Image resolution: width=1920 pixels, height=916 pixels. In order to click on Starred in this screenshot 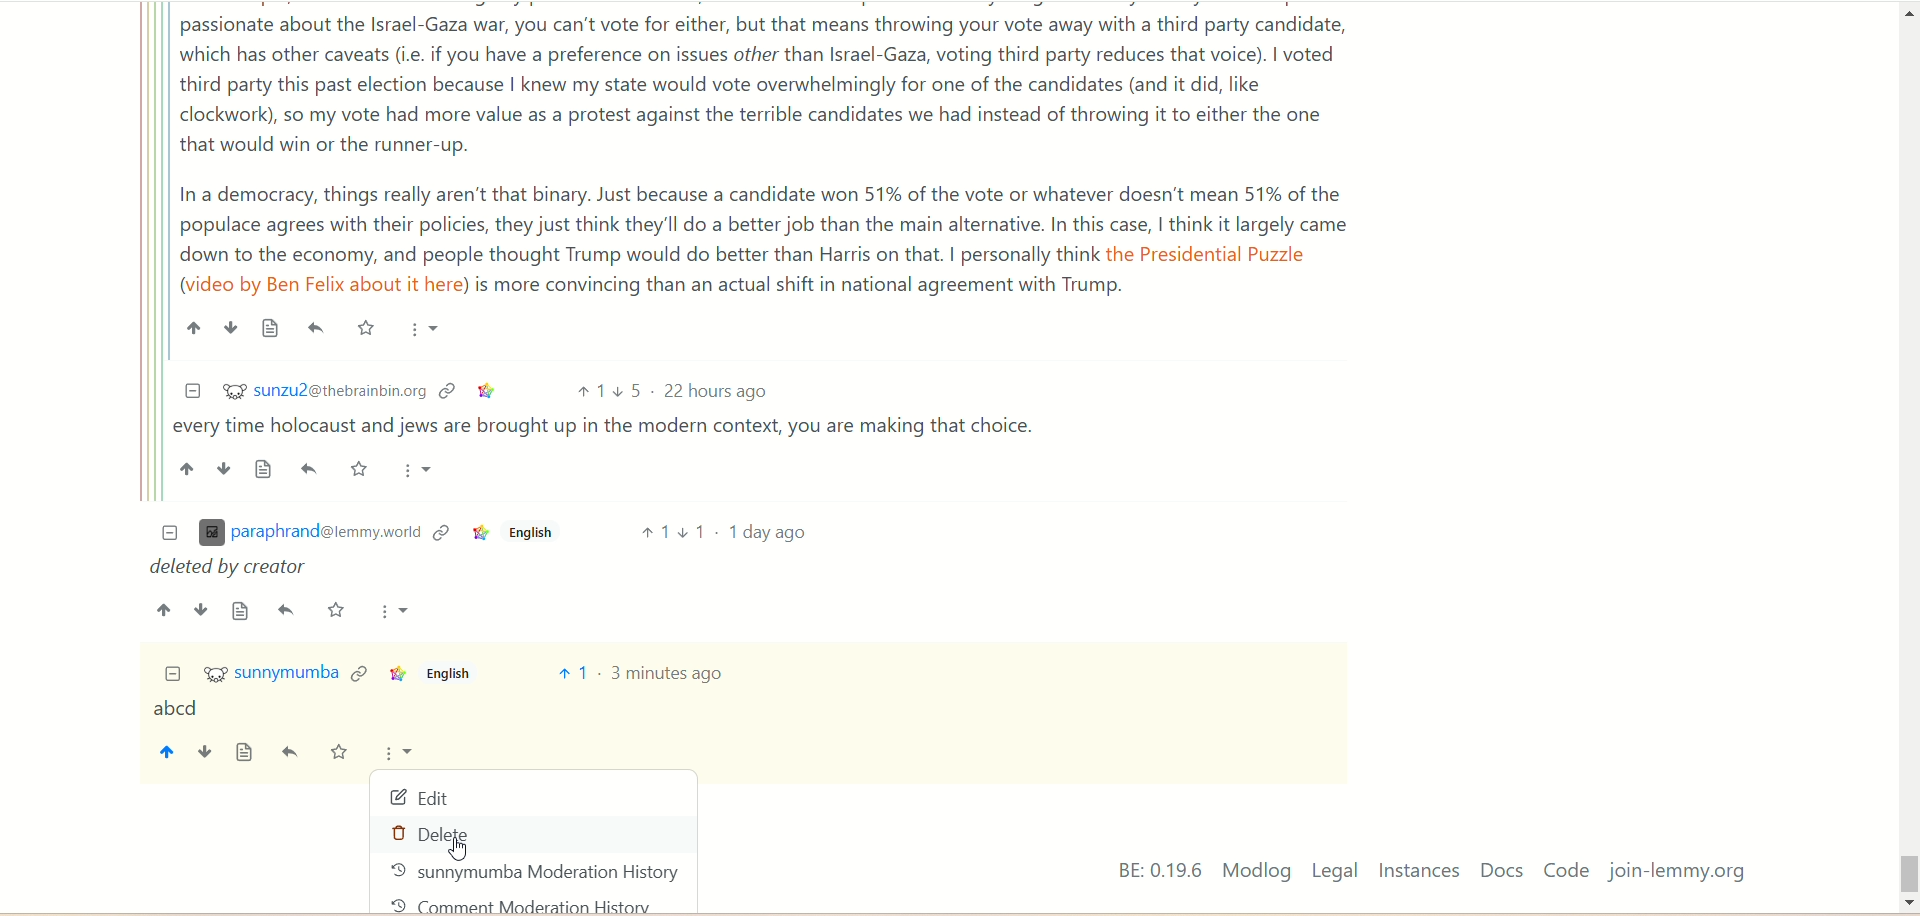, I will do `click(337, 609)`.